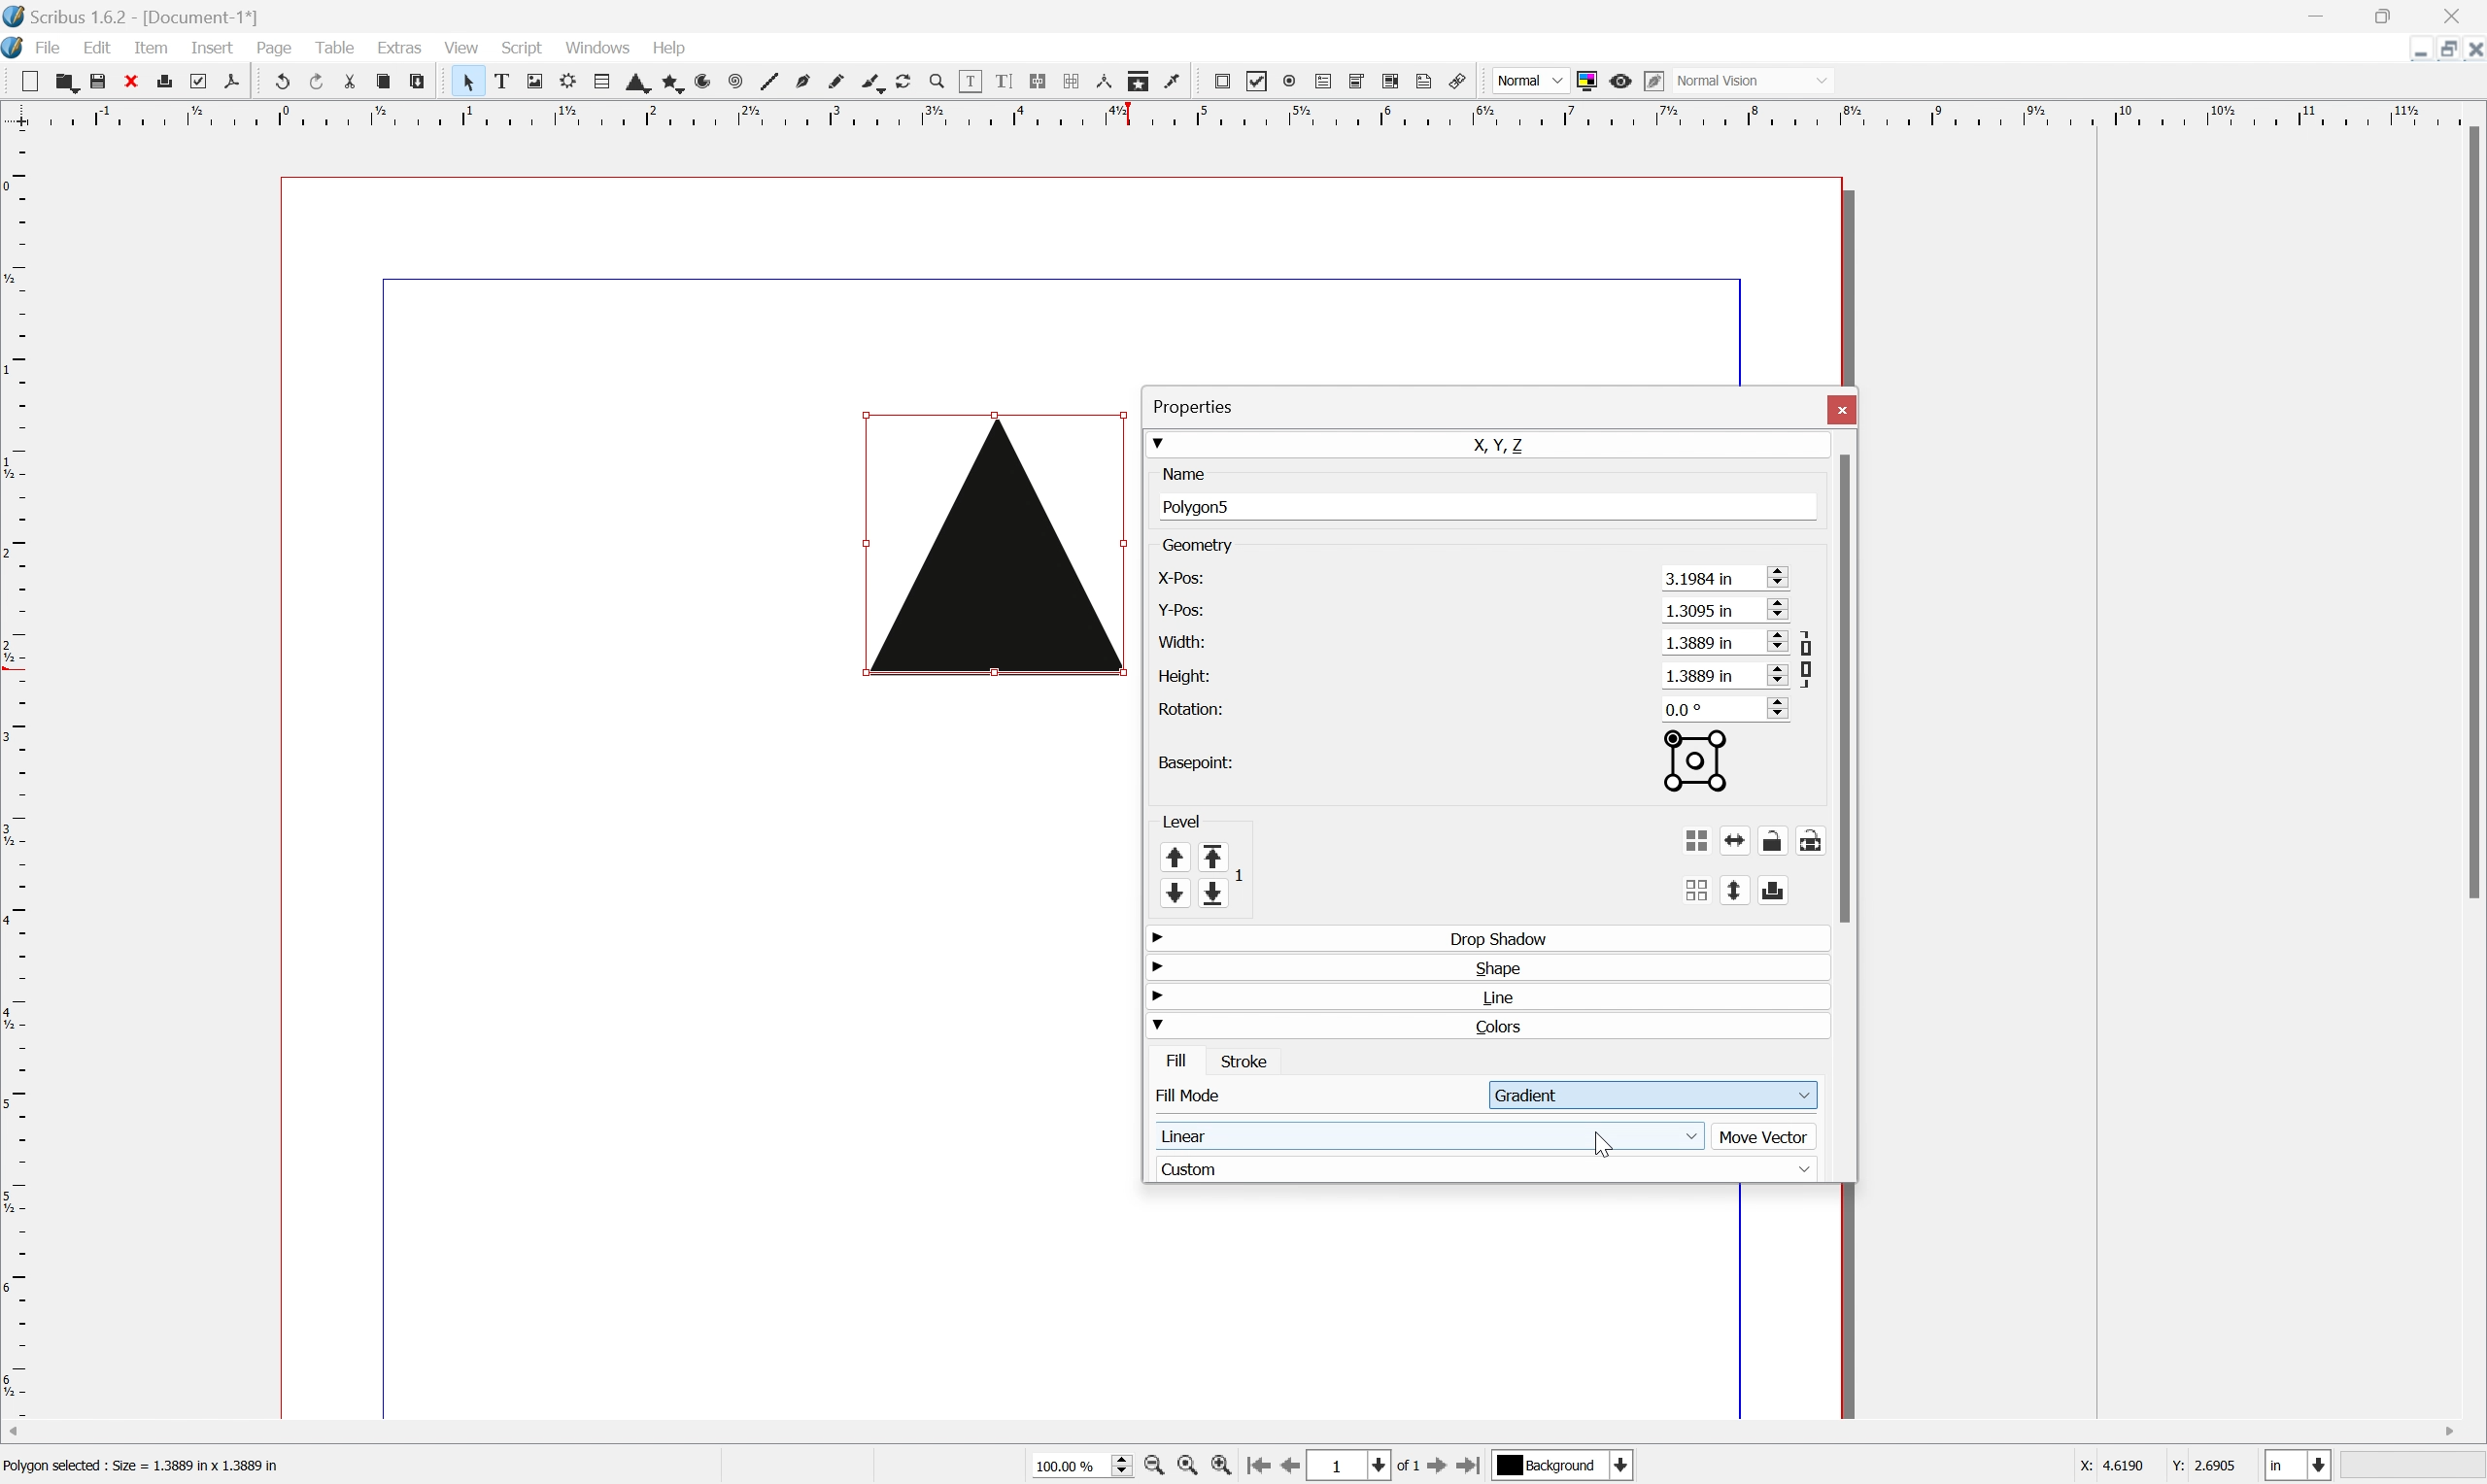 The image size is (2487, 1484). What do you see at coordinates (1241, 111) in the screenshot?
I see `Scale` at bounding box center [1241, 111].